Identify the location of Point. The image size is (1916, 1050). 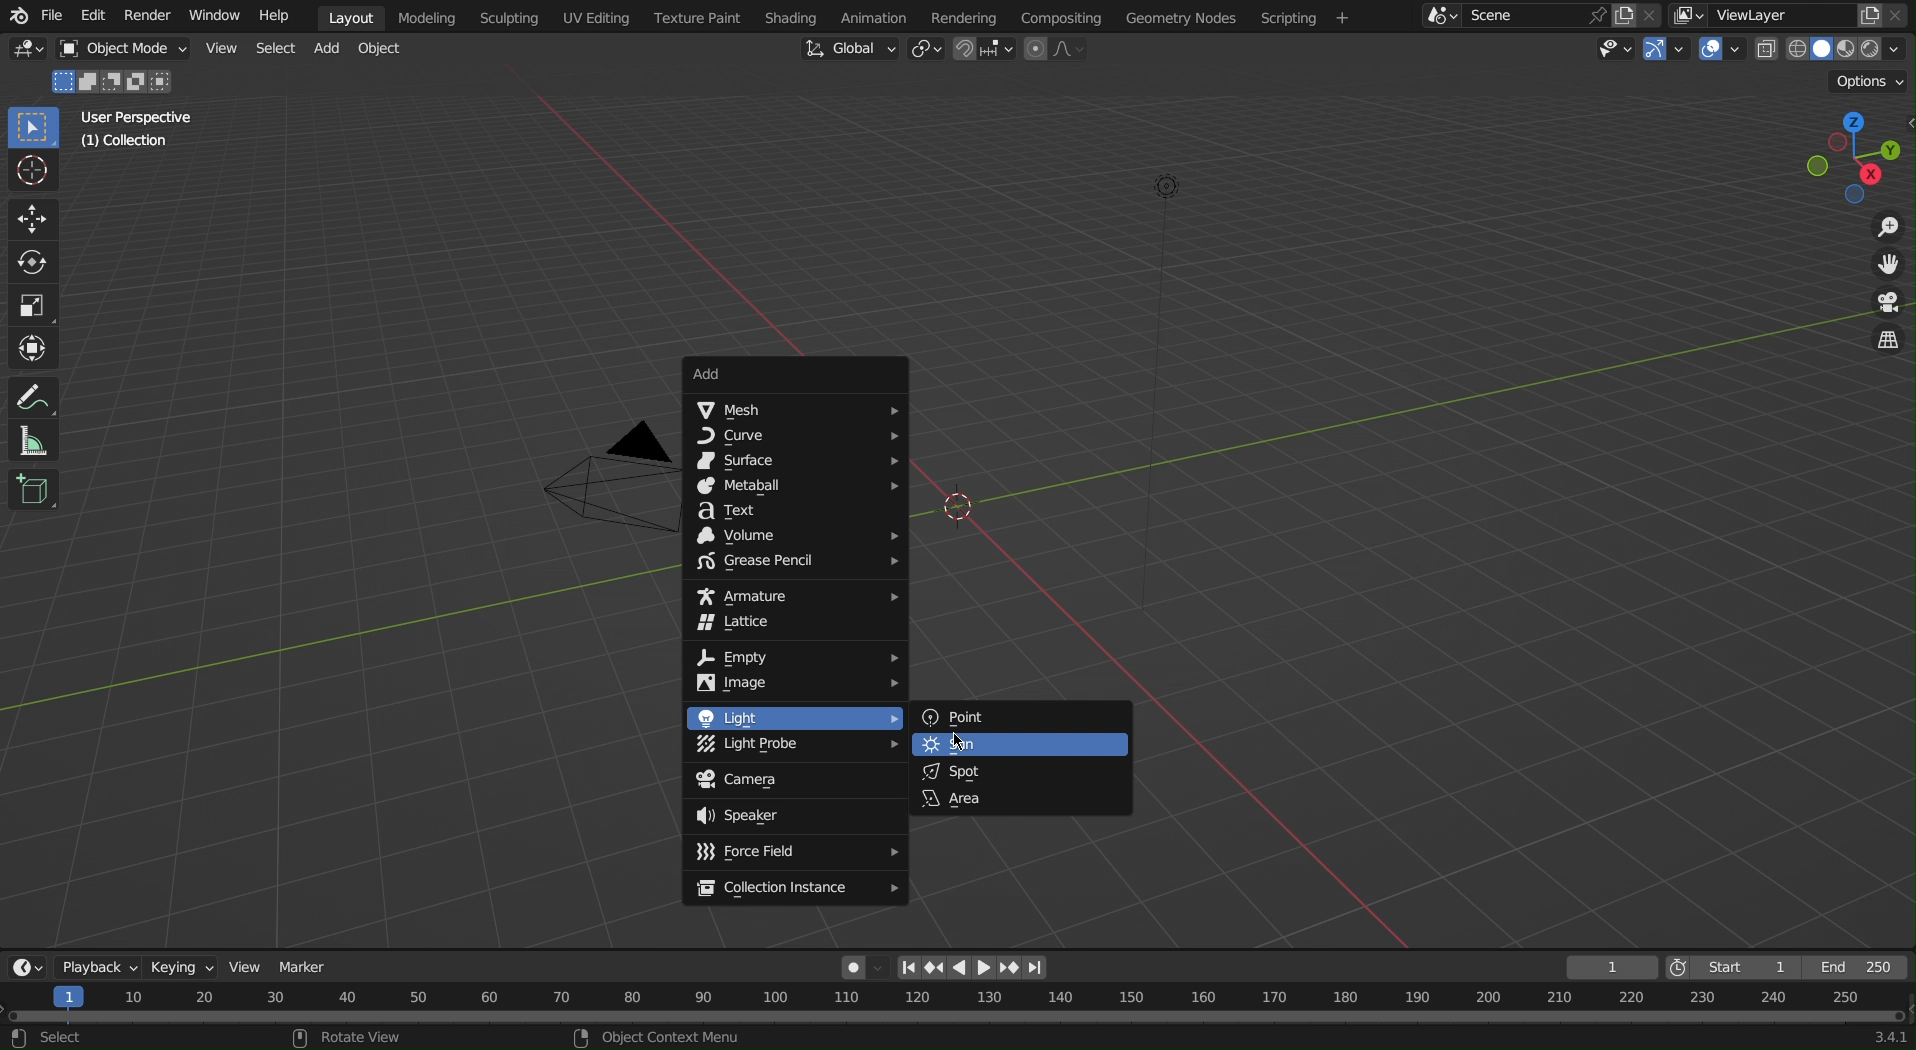
(1018, 718).